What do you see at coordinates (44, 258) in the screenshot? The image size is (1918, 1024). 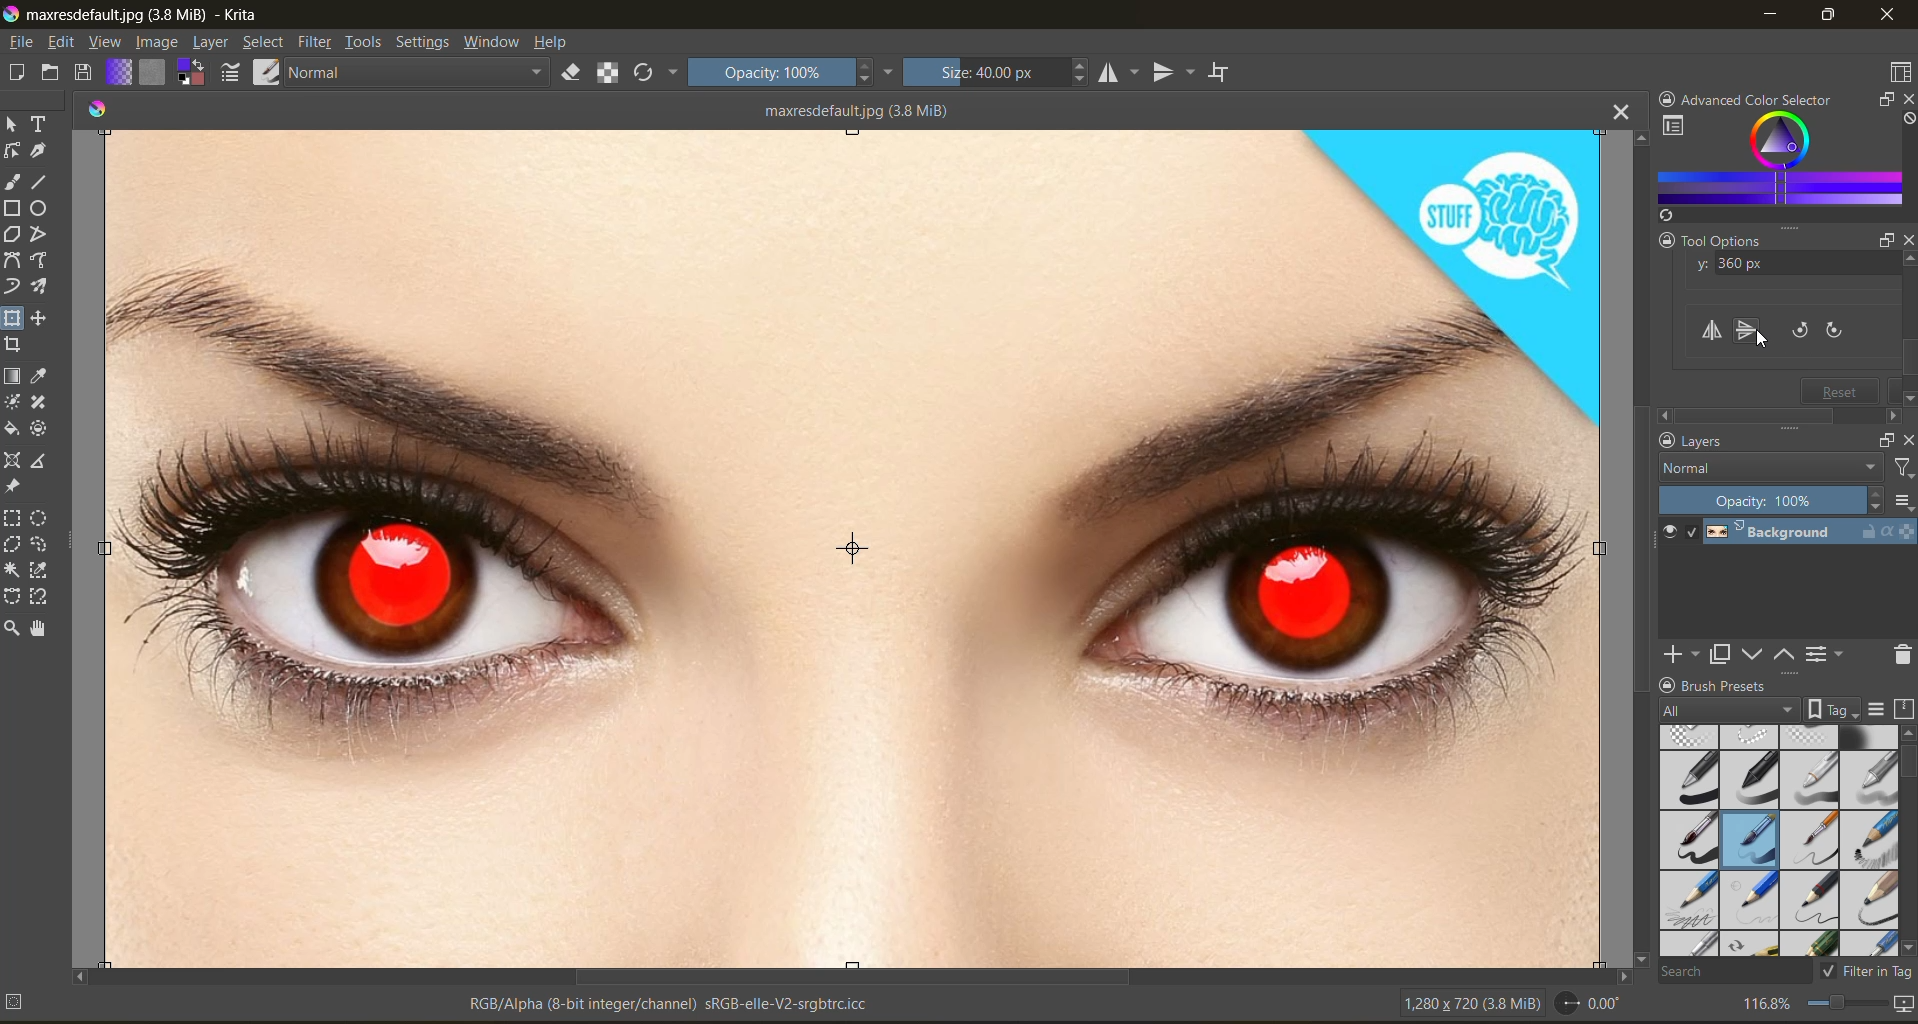 I see `tool` at bounding box center [44, 258].